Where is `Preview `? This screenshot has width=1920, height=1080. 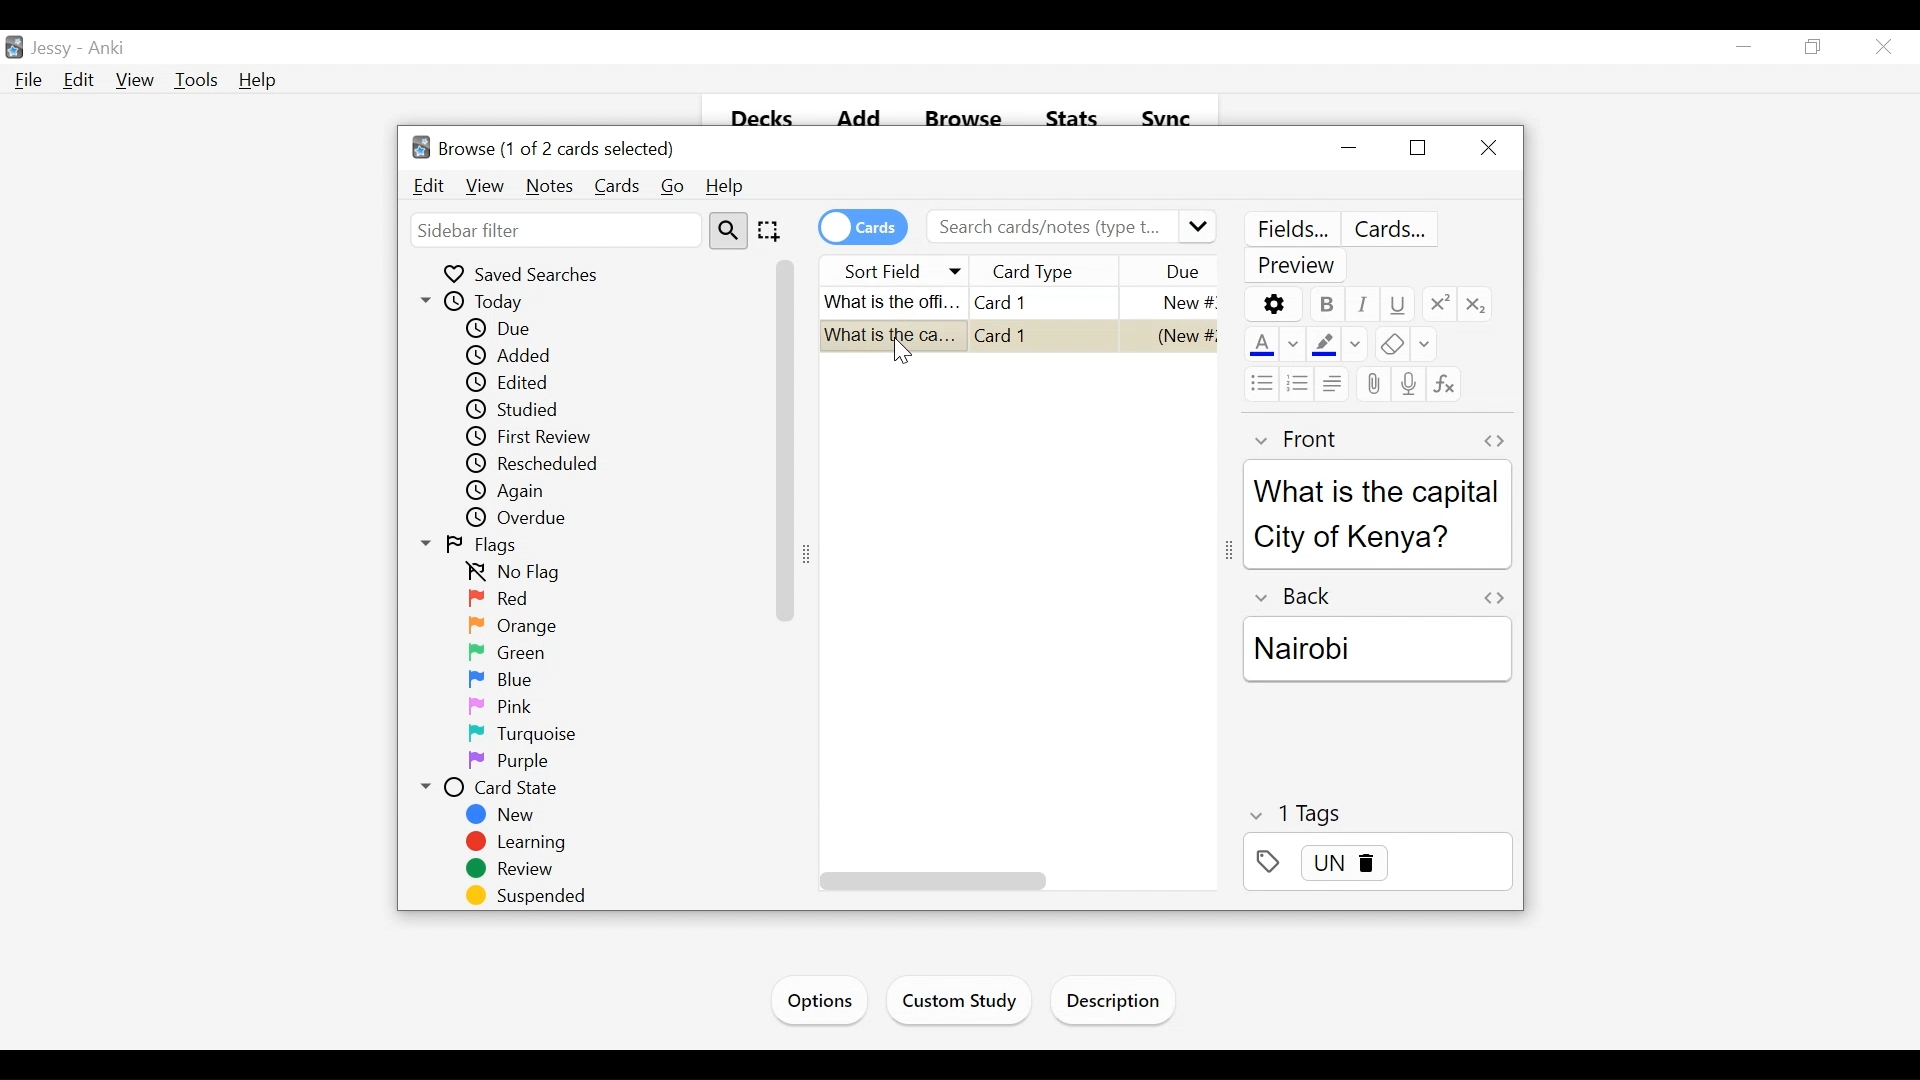 Preview  is located at coordinates (1299, 267).